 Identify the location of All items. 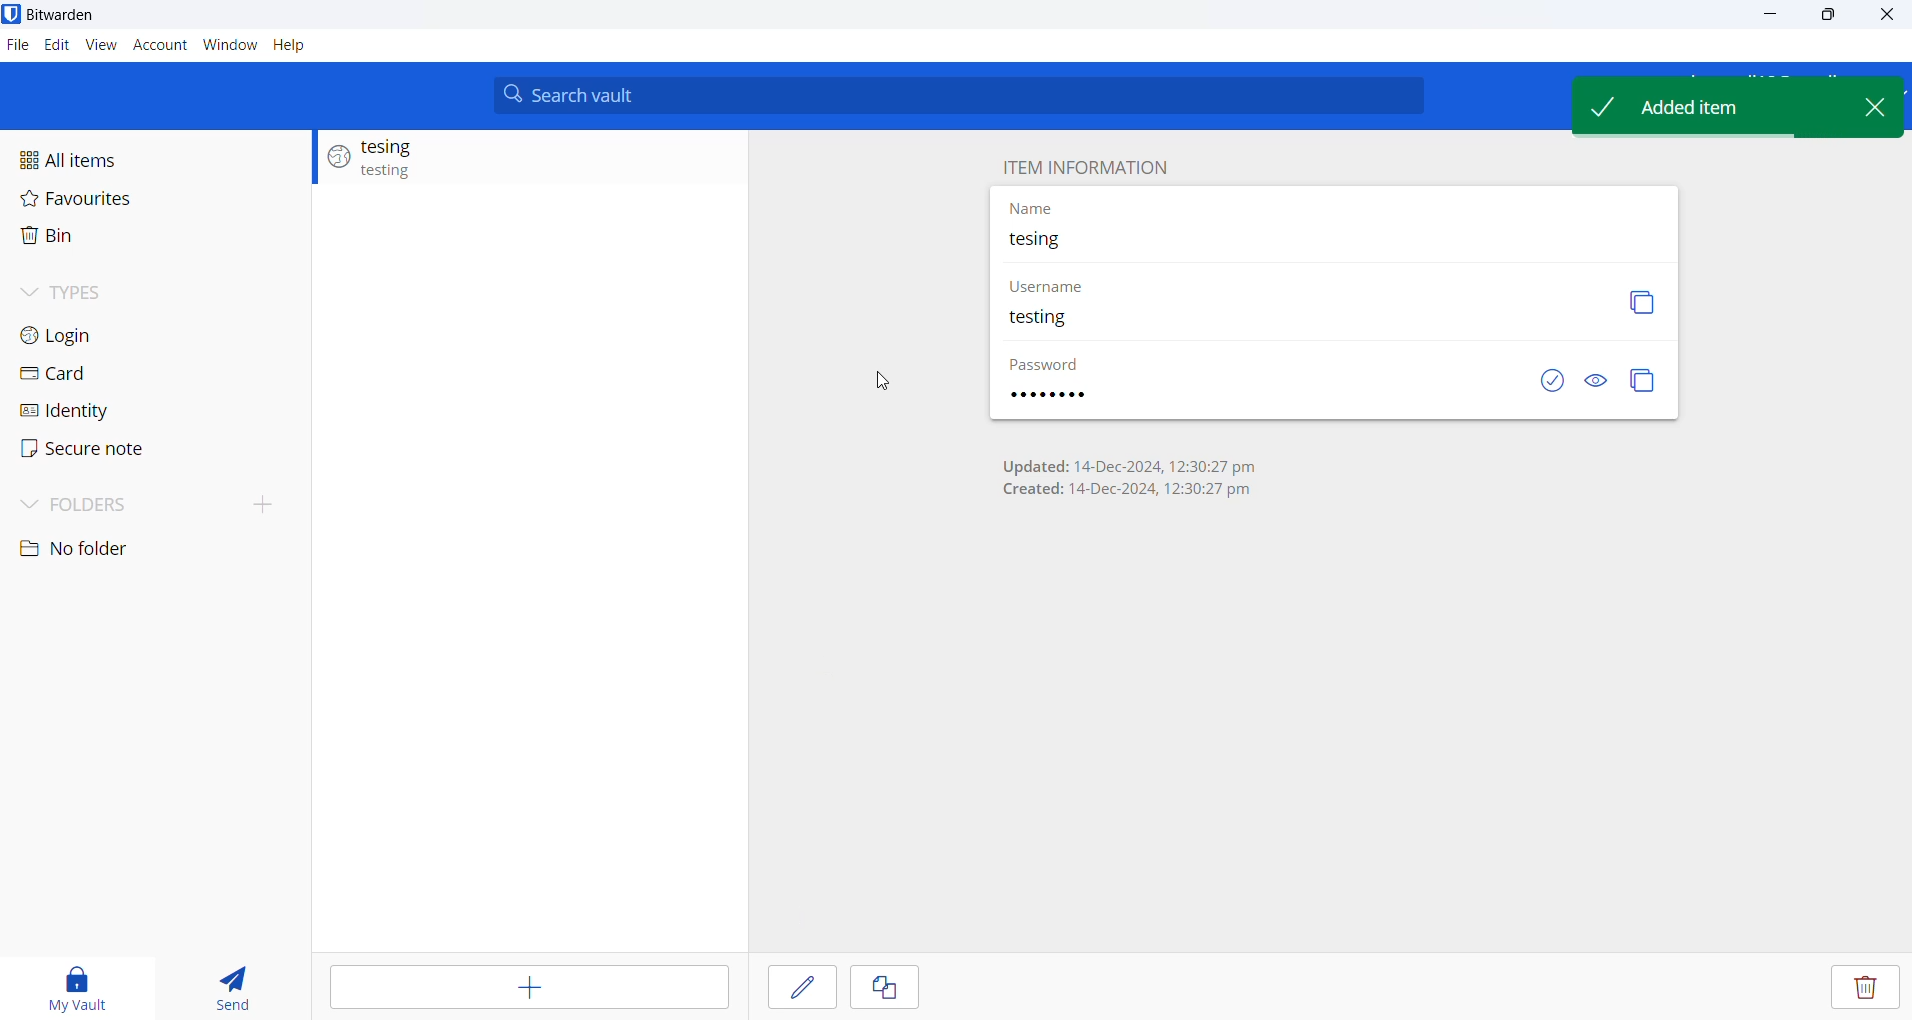
(114, 158).